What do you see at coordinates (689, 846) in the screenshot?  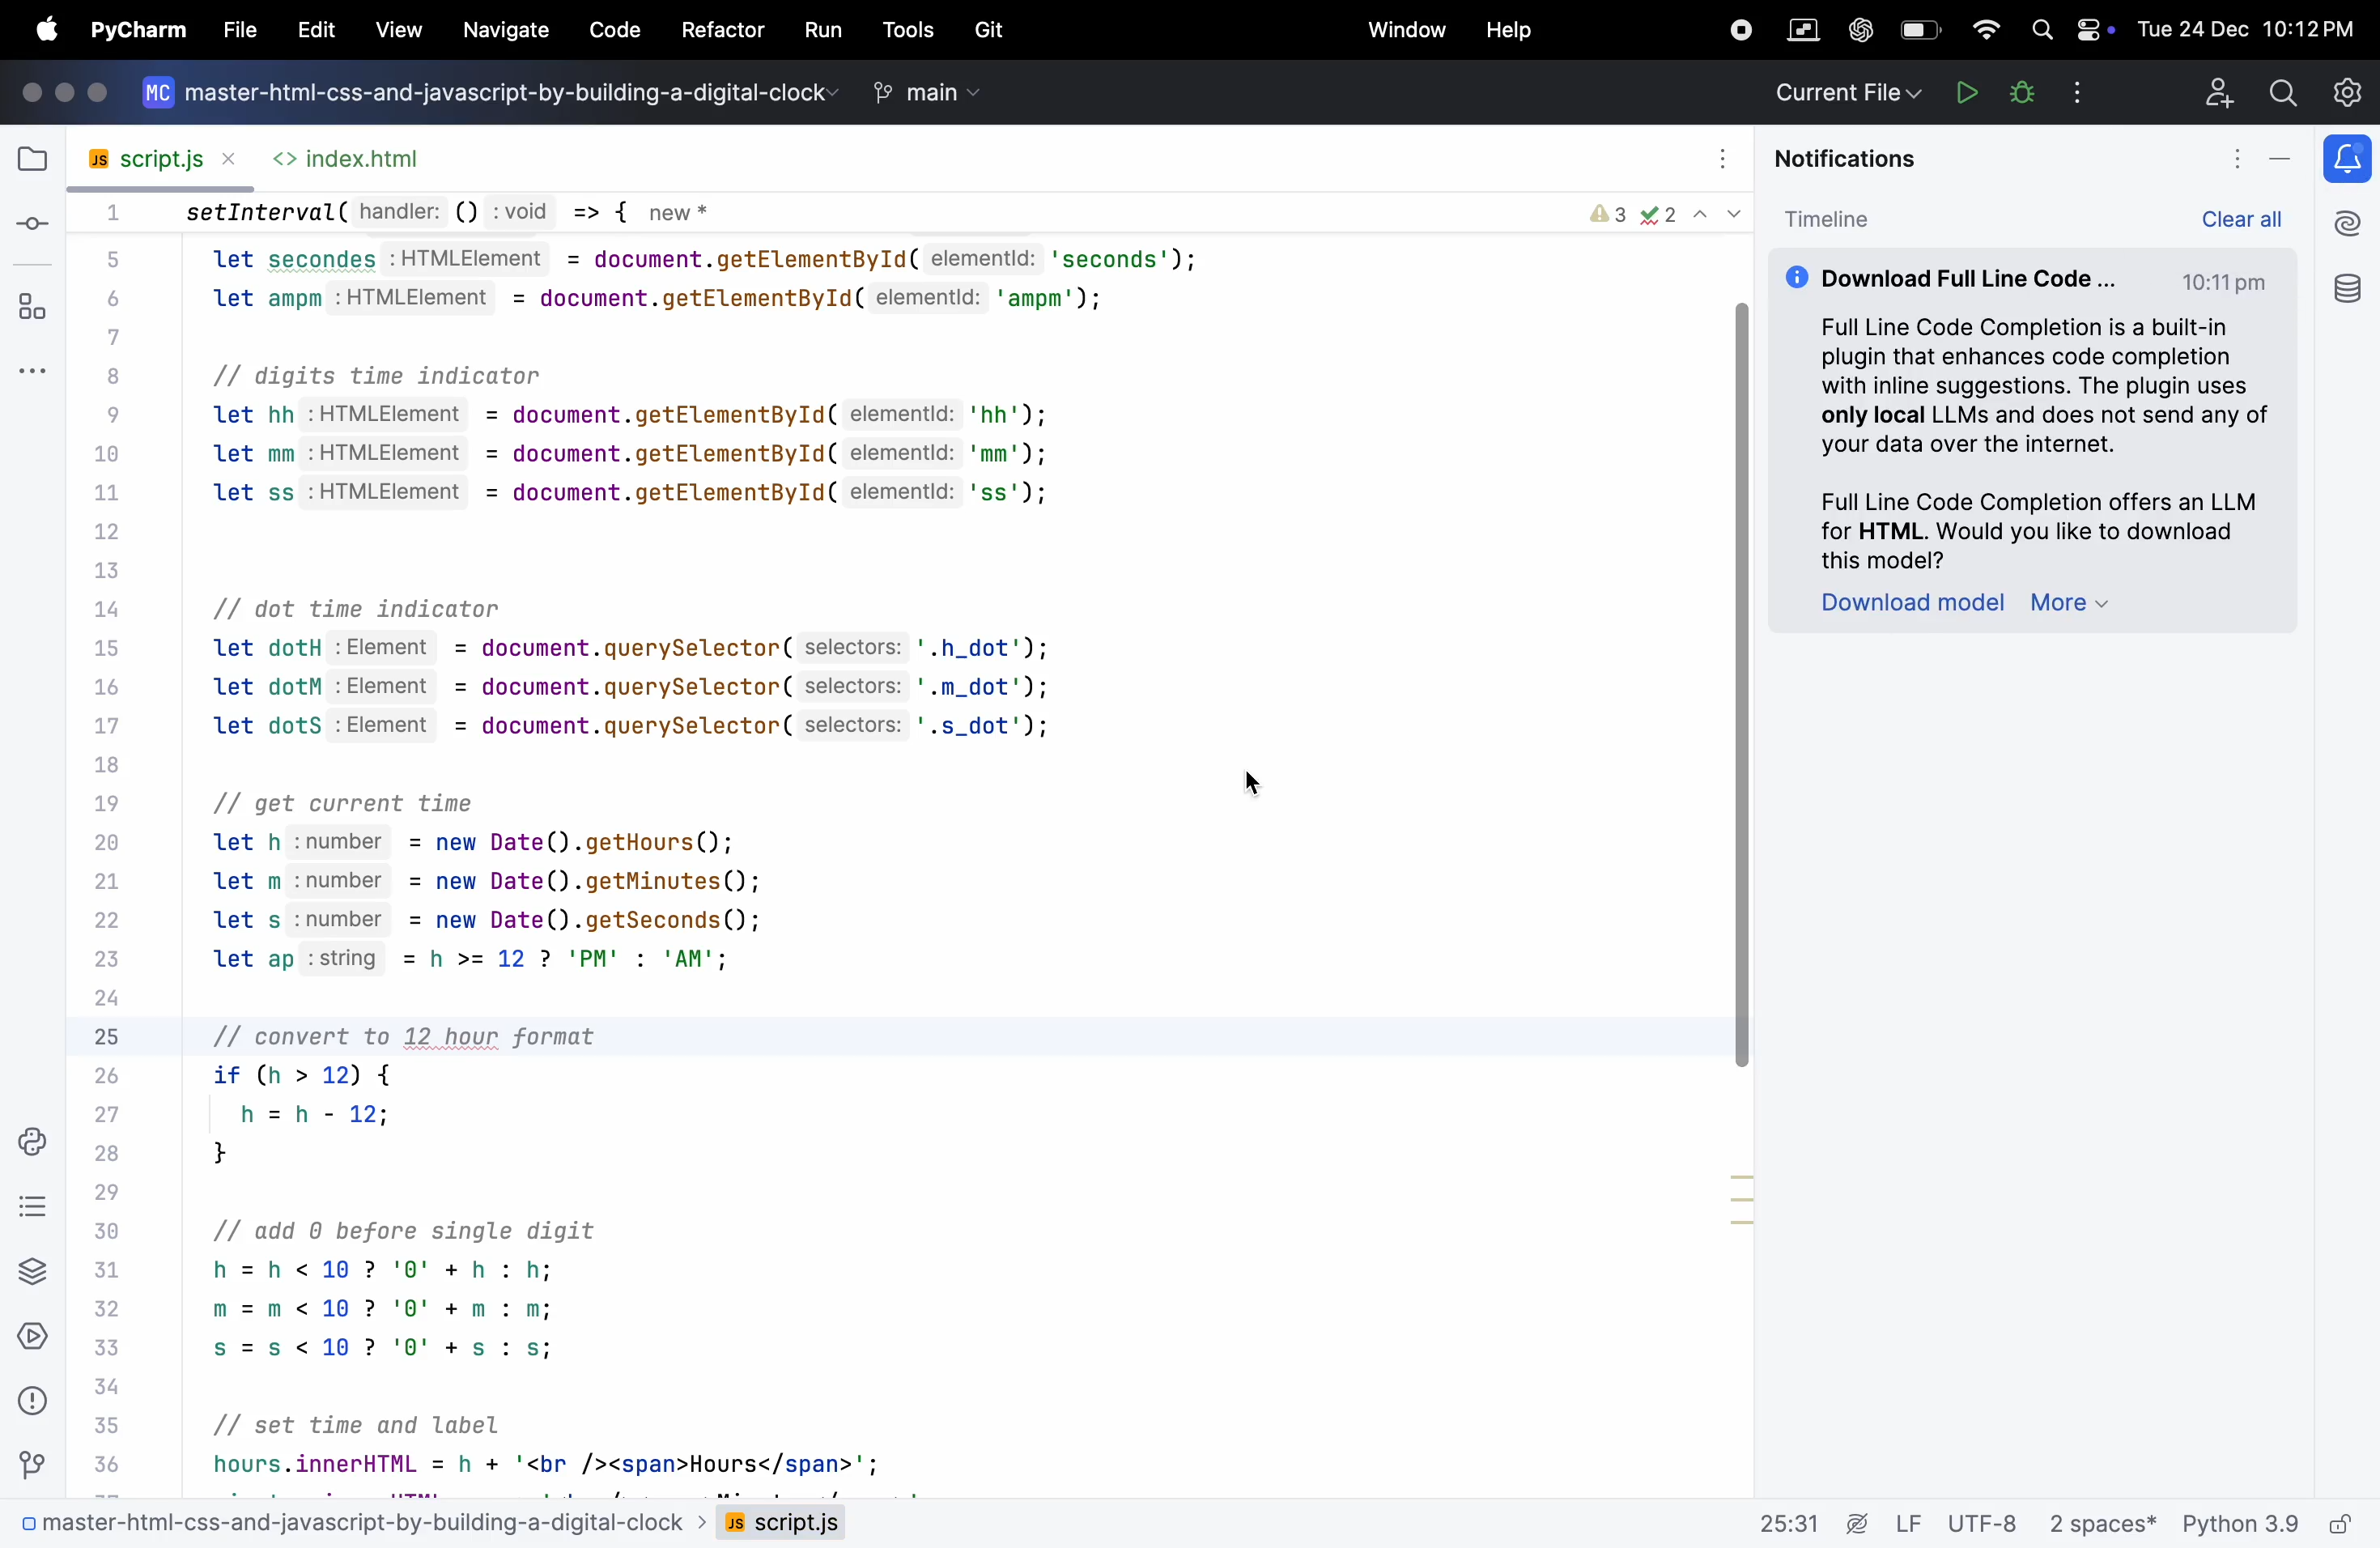 I see `setInterval( handler: () :void => { new*
let secondes :HTMLElement = document.getElementById( elementid: 'seconds');
let ampm :HTMLElement = document.getElementById( elementid: 'ampm');
// digits time indicator
let hh :HTMLElement = document.getElementById( elementld: 'hh');
let mm :HTMLElement = document.getElementById( elementid: 'mm');
let ss :HTMLElement = document.getElementById( elementid: 'ss');
// dot time indicator
let dotH :Element = document.querySelector( selectors: '.h_dot');
let dotM :Element = document.querySelector( selectors: '.m_dot');
let dotS :Element = document.querySelector( selectors: '.s_dot');
. LS
// get current time
let h :number = new Date().getHours();
let m :number = new Date().getMinutes();
let s :number = new Date().getSeconds();
let ap :string = h >= 12 ? 'PM' : 'AM';
// convert to 12 hour format
if (h > 12) {
h=h- 12;
}
// add 0 before single digit
h=h<10 ? '8' + h : h;
m=m<10 ? '0' + m : m;
s=s<10 ? '0' +s : s;
// set time and label
hours.innerHTML = h + '<br /><span>Hours</span>';` at bounding box center [689, 846].